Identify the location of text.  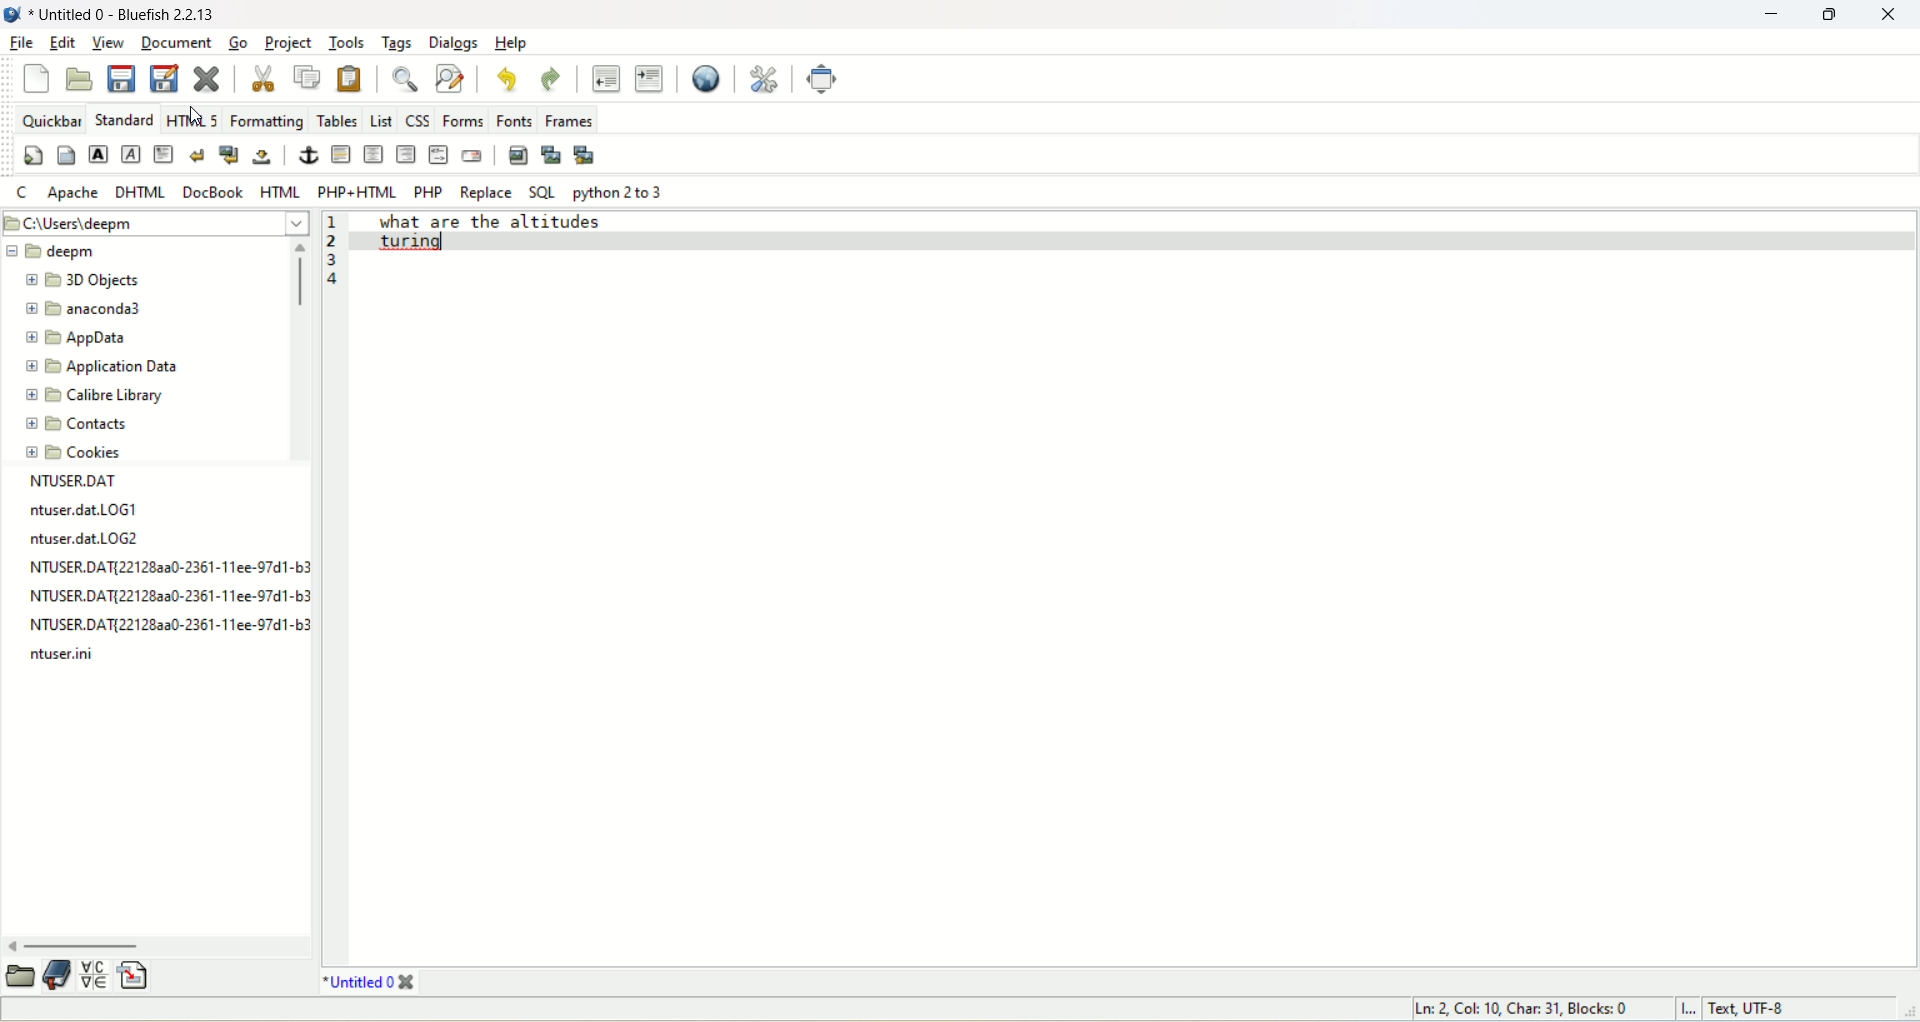
(165, 571).